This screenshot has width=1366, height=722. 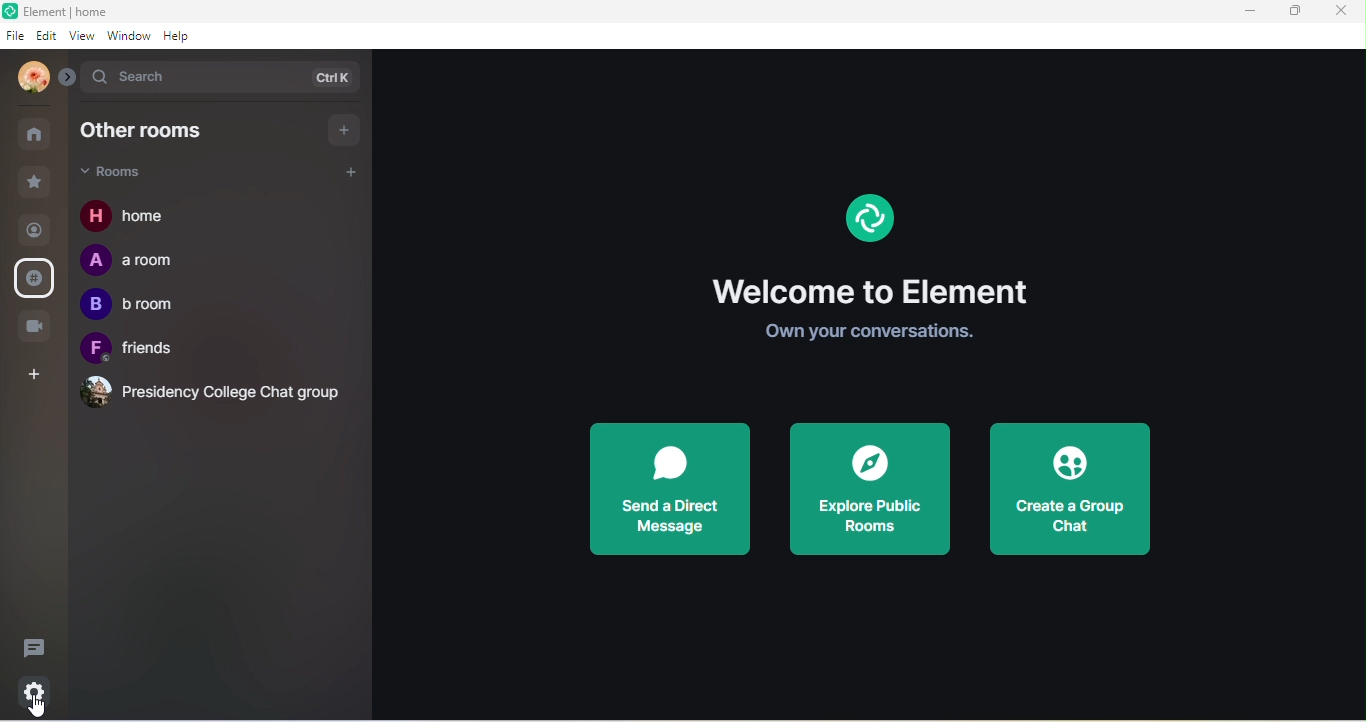 I want to click on favourites, so click(x=36, y=180).